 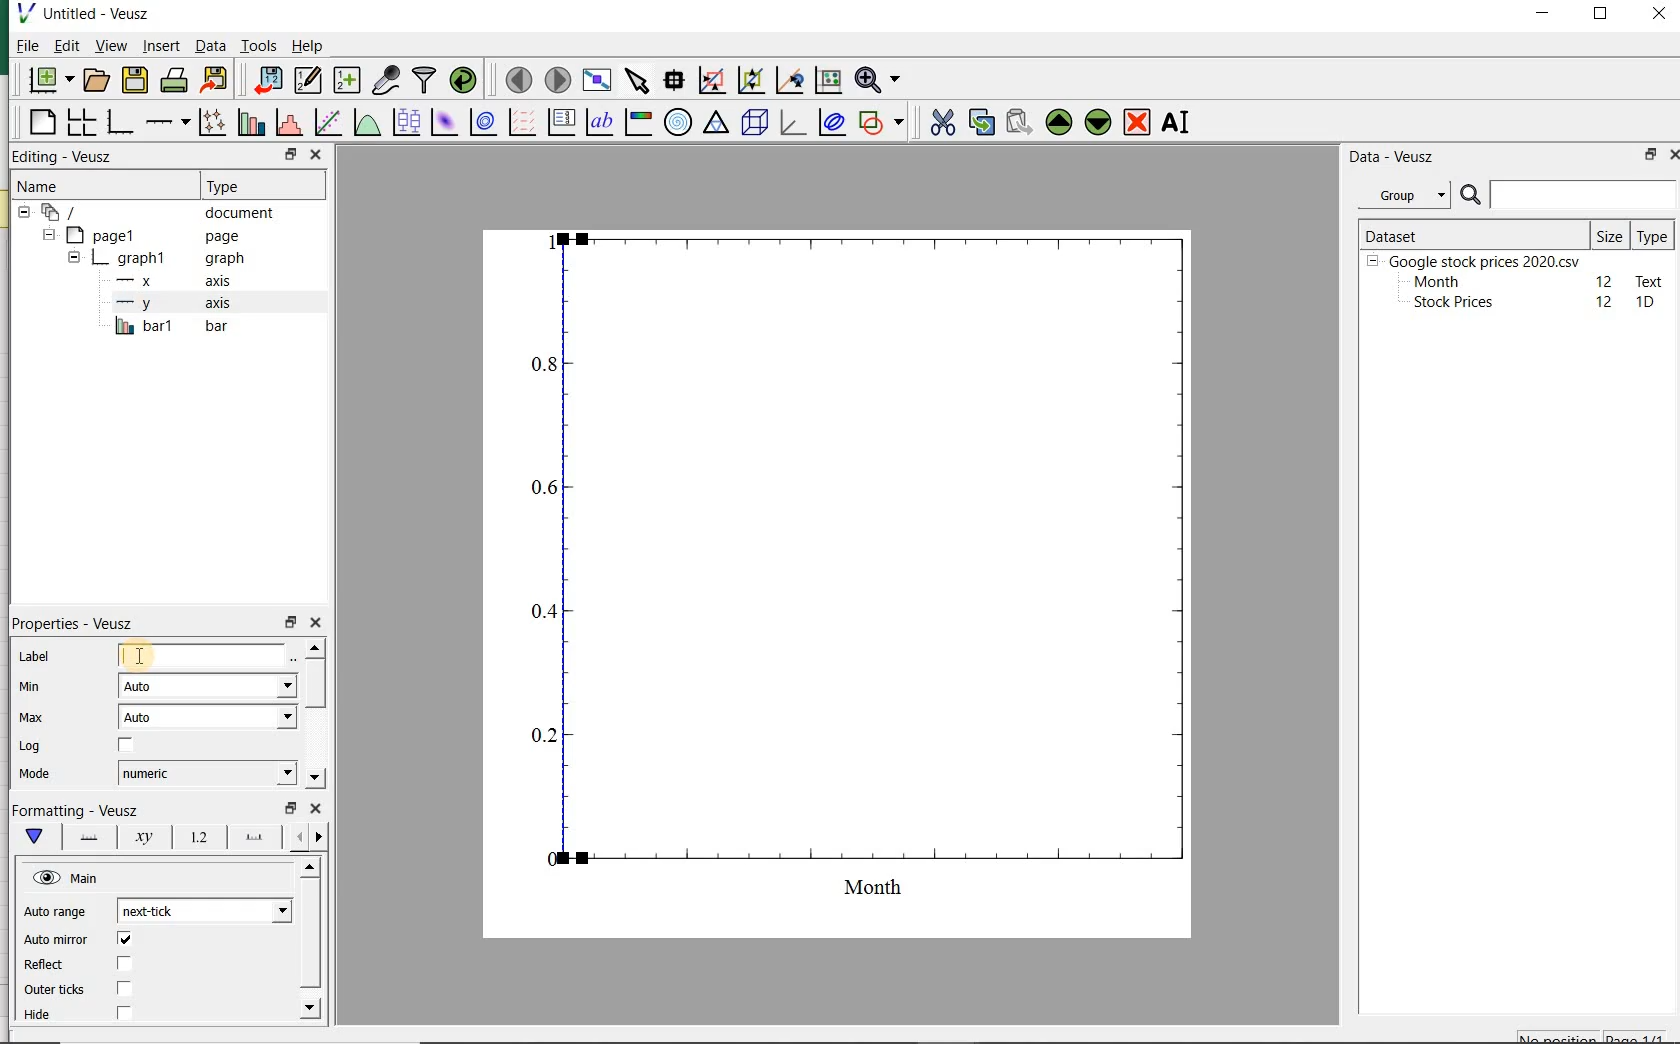 What do you see at coordinates (50, 81) in the screenshot?
I see `new document` at bounding box center [50, 81].